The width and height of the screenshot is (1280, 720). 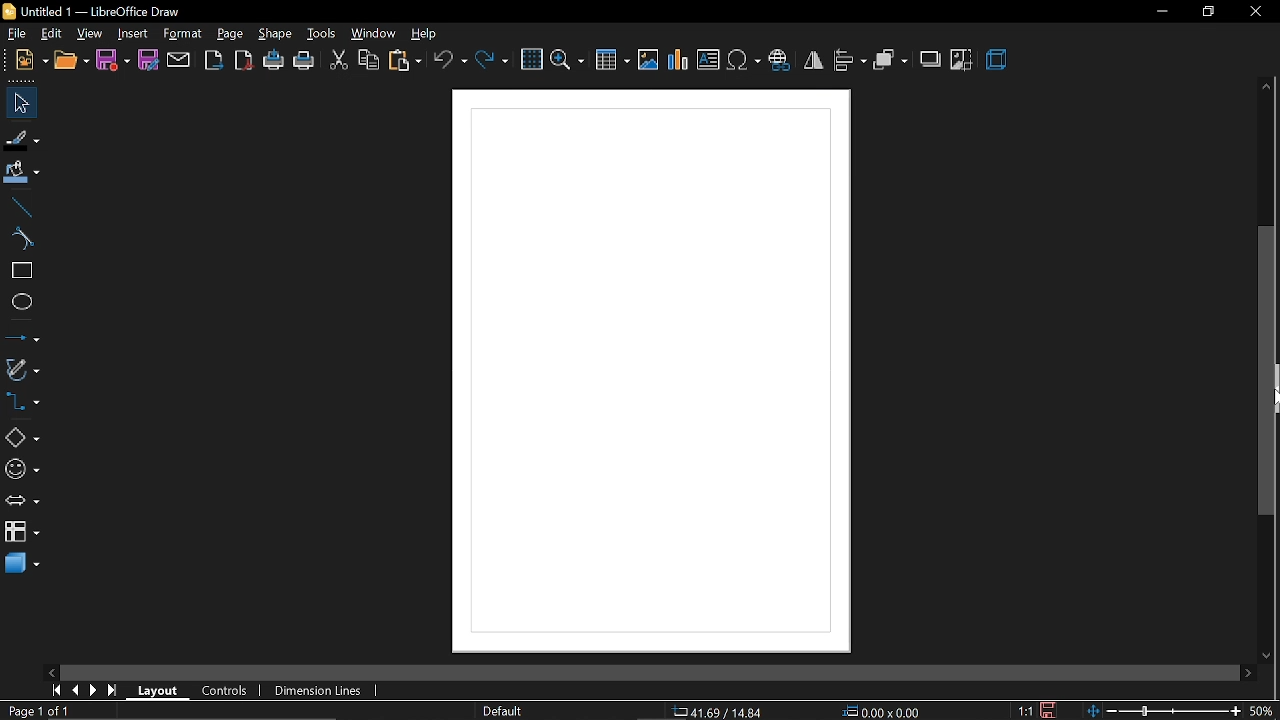 What do you see at coordinates (156, 691) in the screenshot?
I see `layout` at bounding box center [156, 691].